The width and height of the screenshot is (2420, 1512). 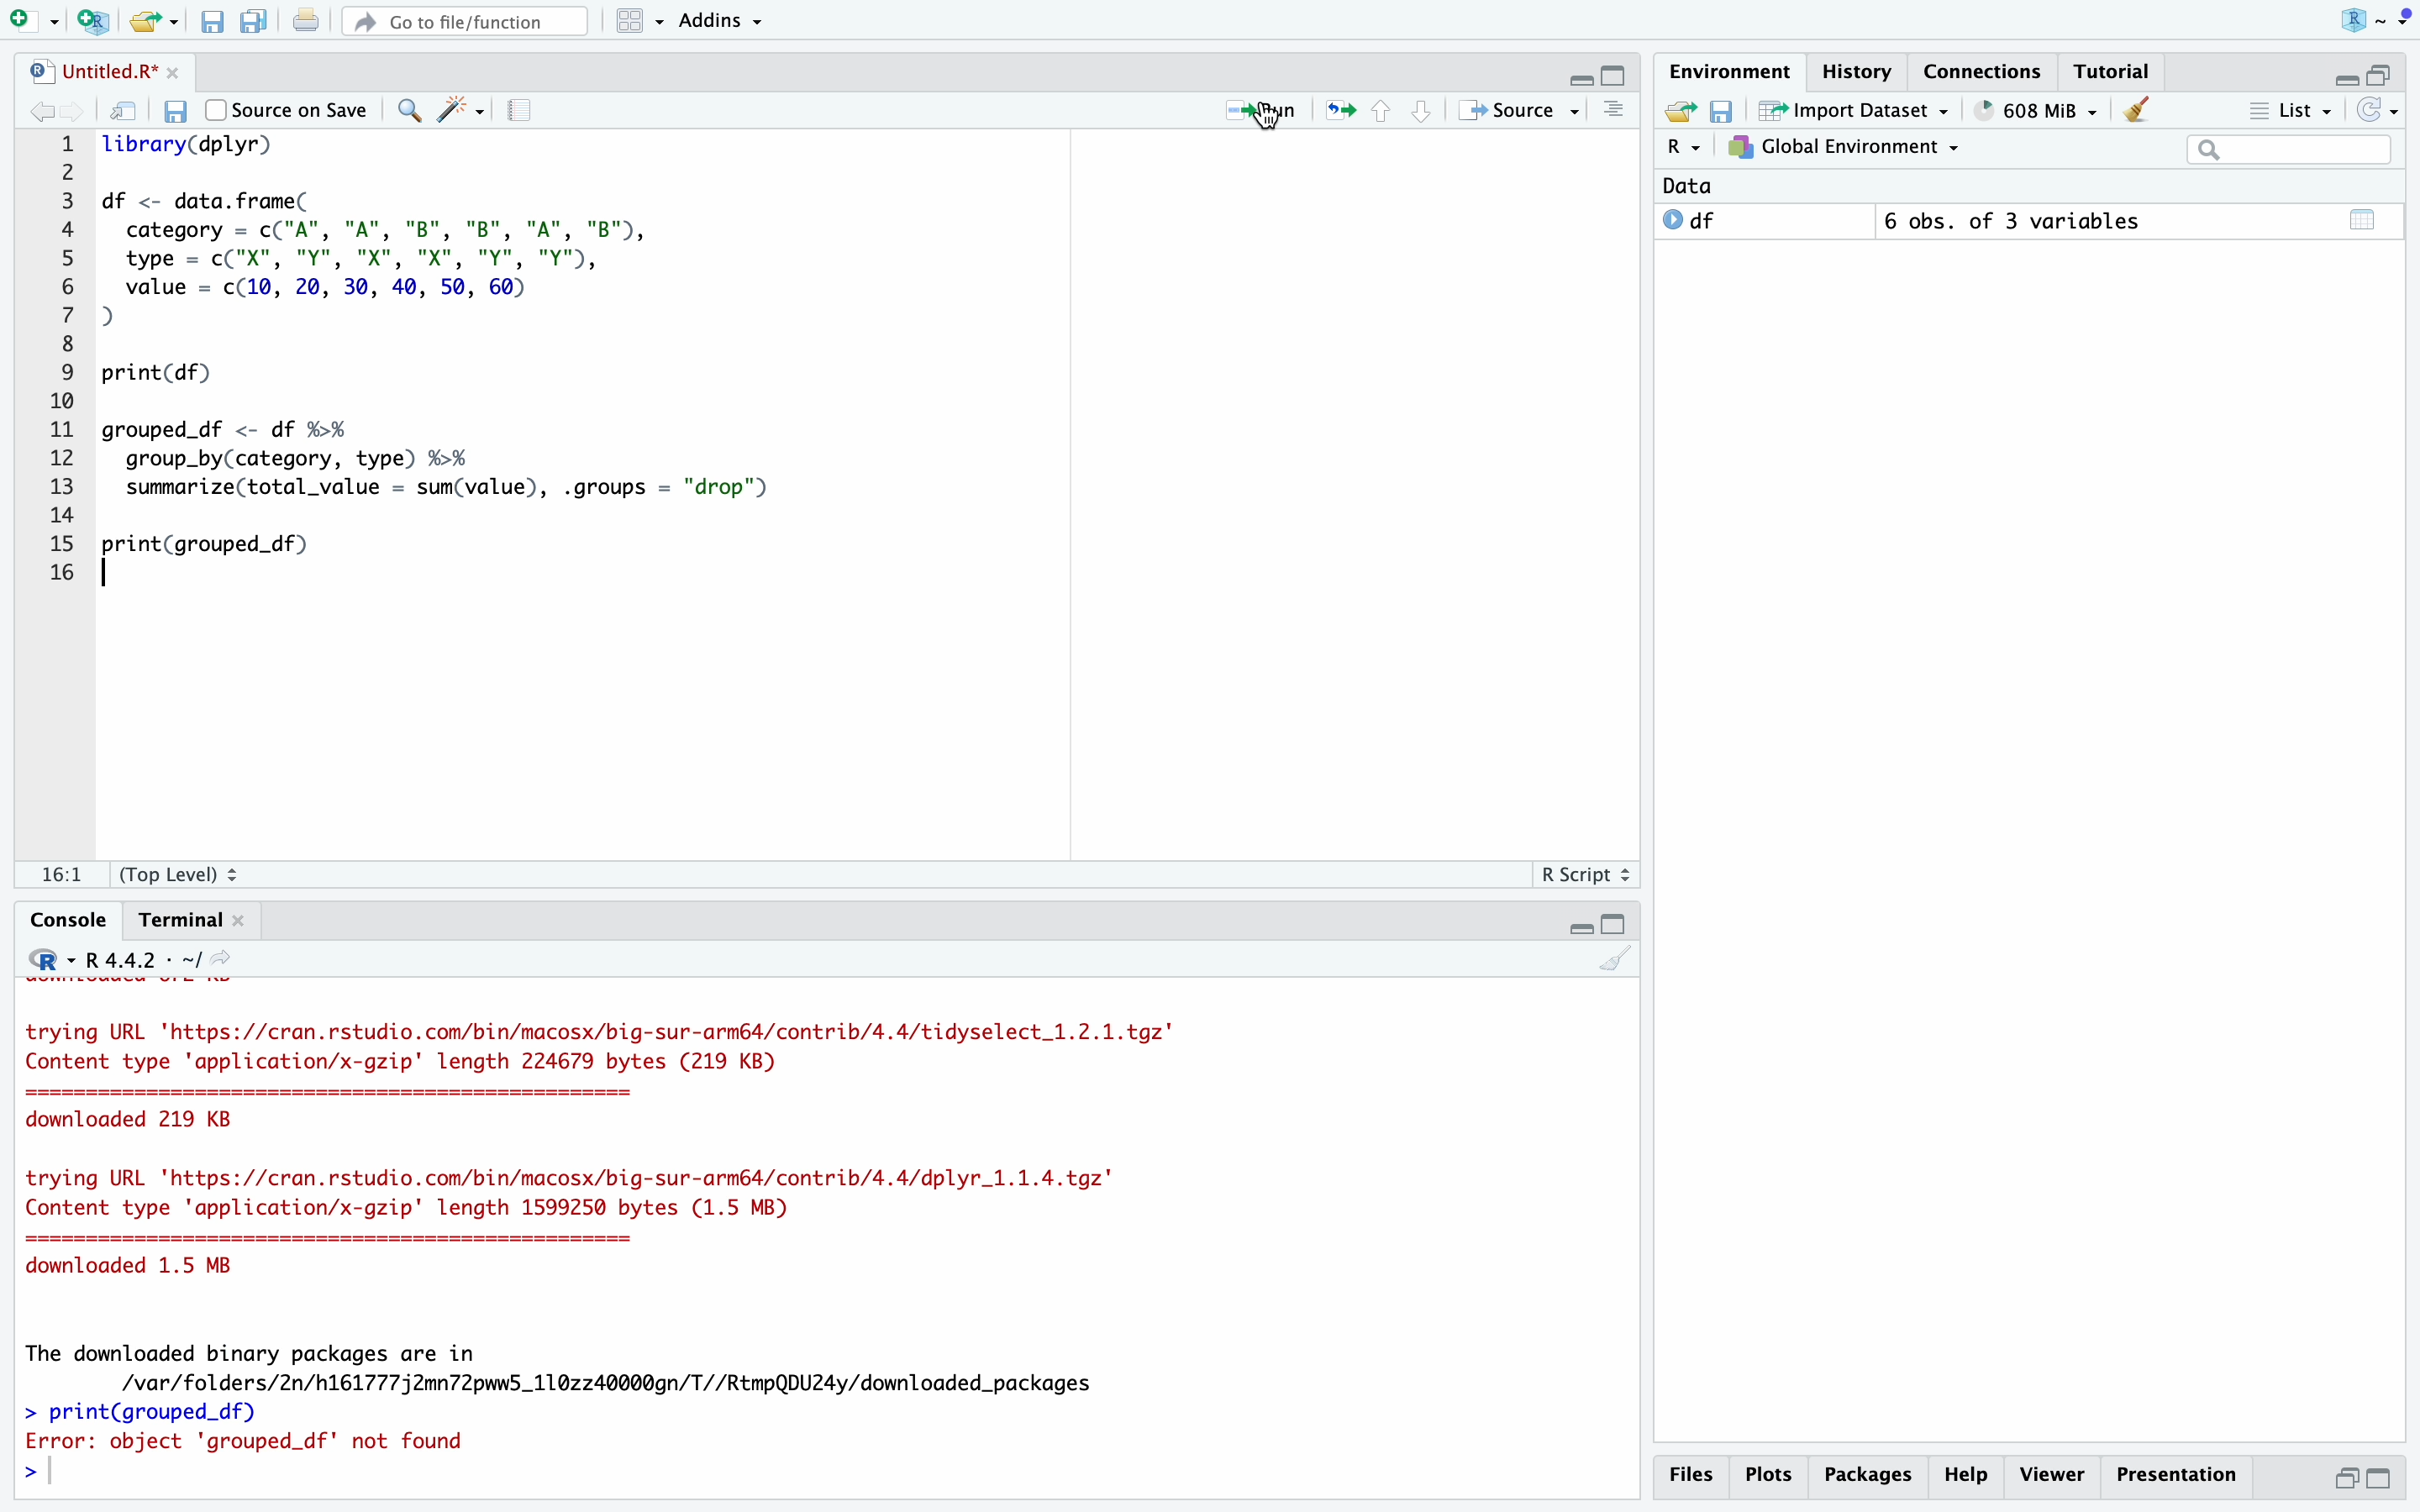 What do you see at coordinates (1772, 1476) in the screenshot?
I see `Plots` at bounding box center [1772, 1476].